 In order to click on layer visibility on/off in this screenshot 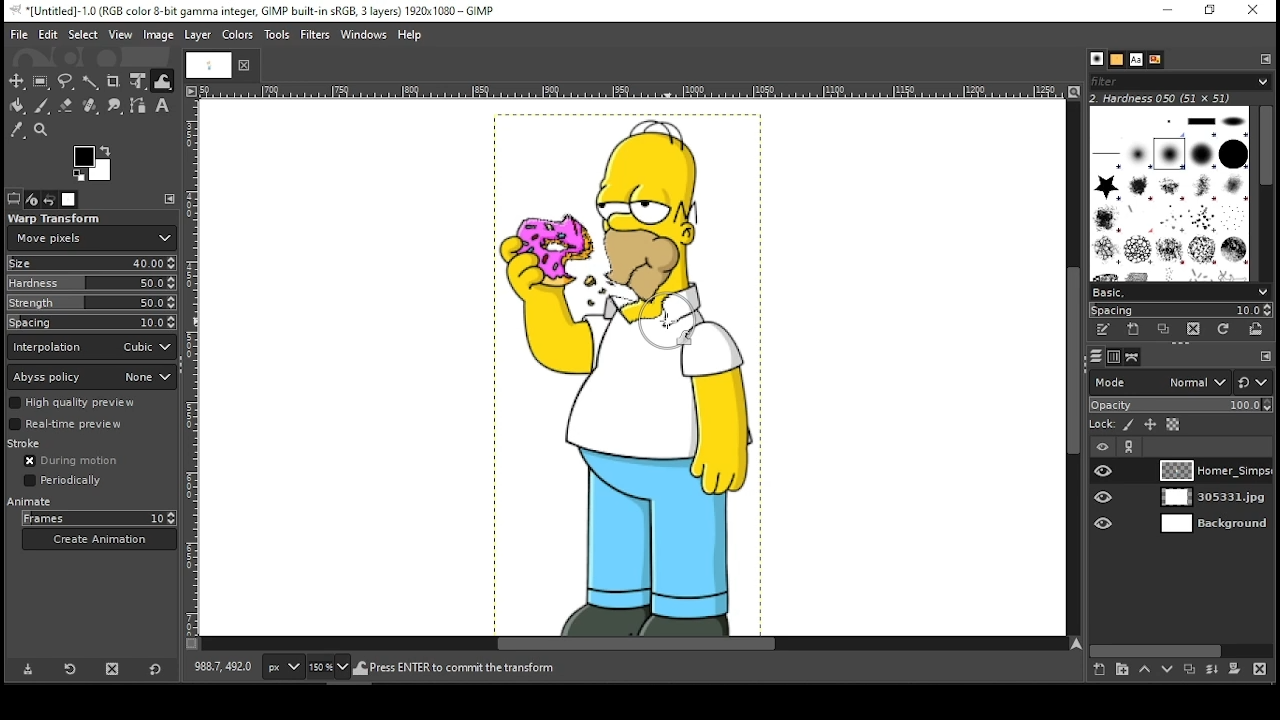, I will do `click(1103, 470)`.